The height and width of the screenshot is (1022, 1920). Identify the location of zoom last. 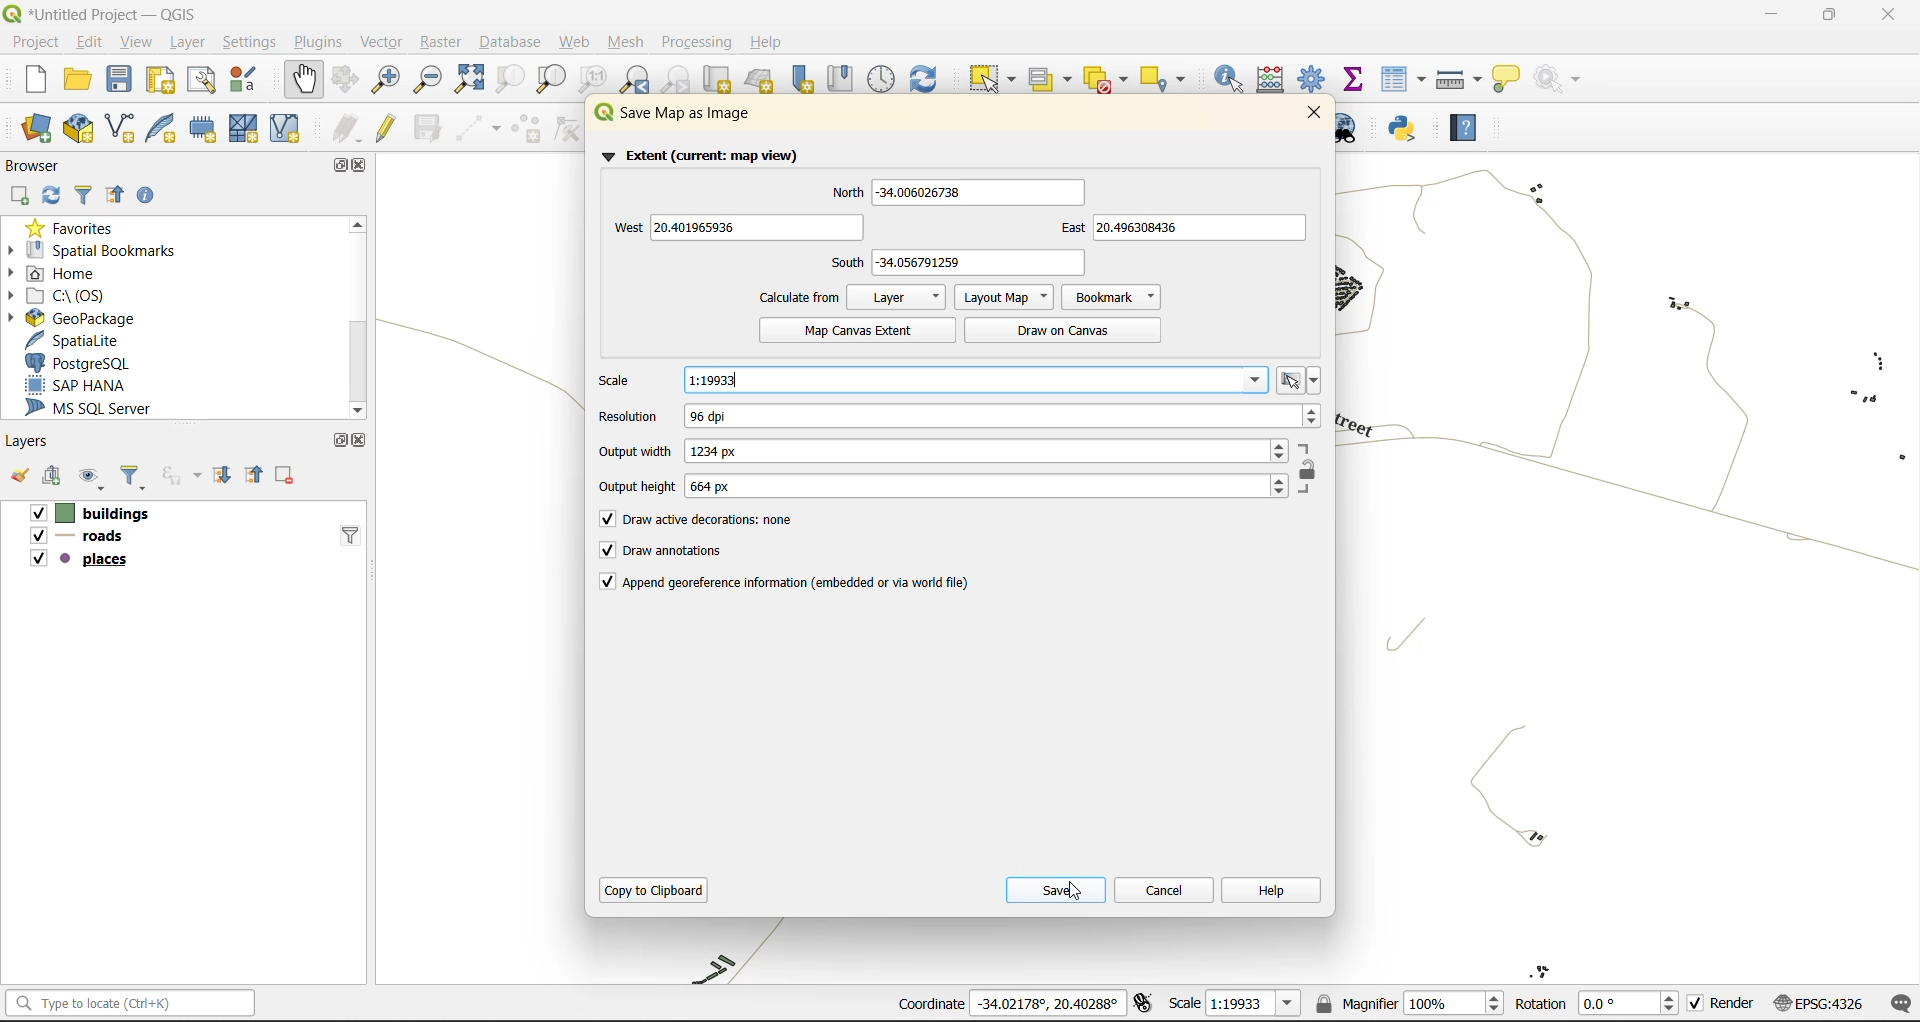
(638, 80).